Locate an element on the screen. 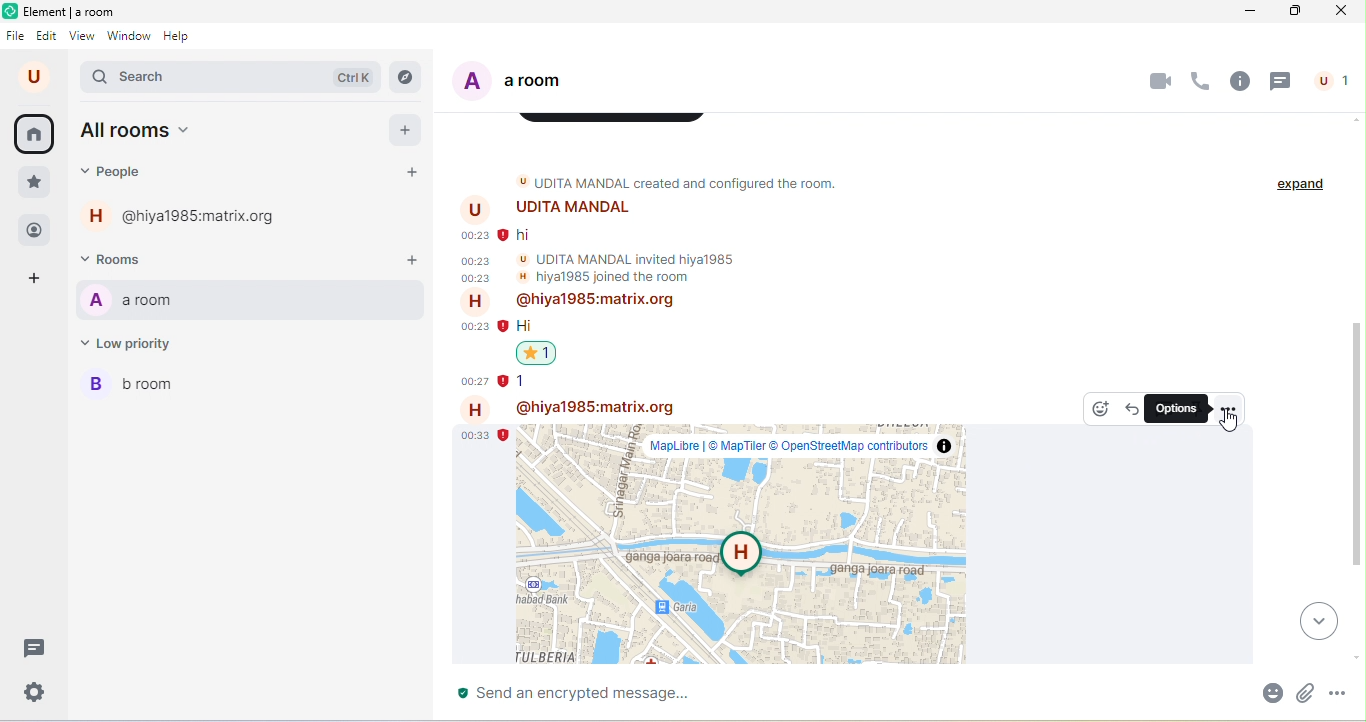 The height and width of the screenshot is (722, 1366). start a chat is located at coordinates (413, 173).